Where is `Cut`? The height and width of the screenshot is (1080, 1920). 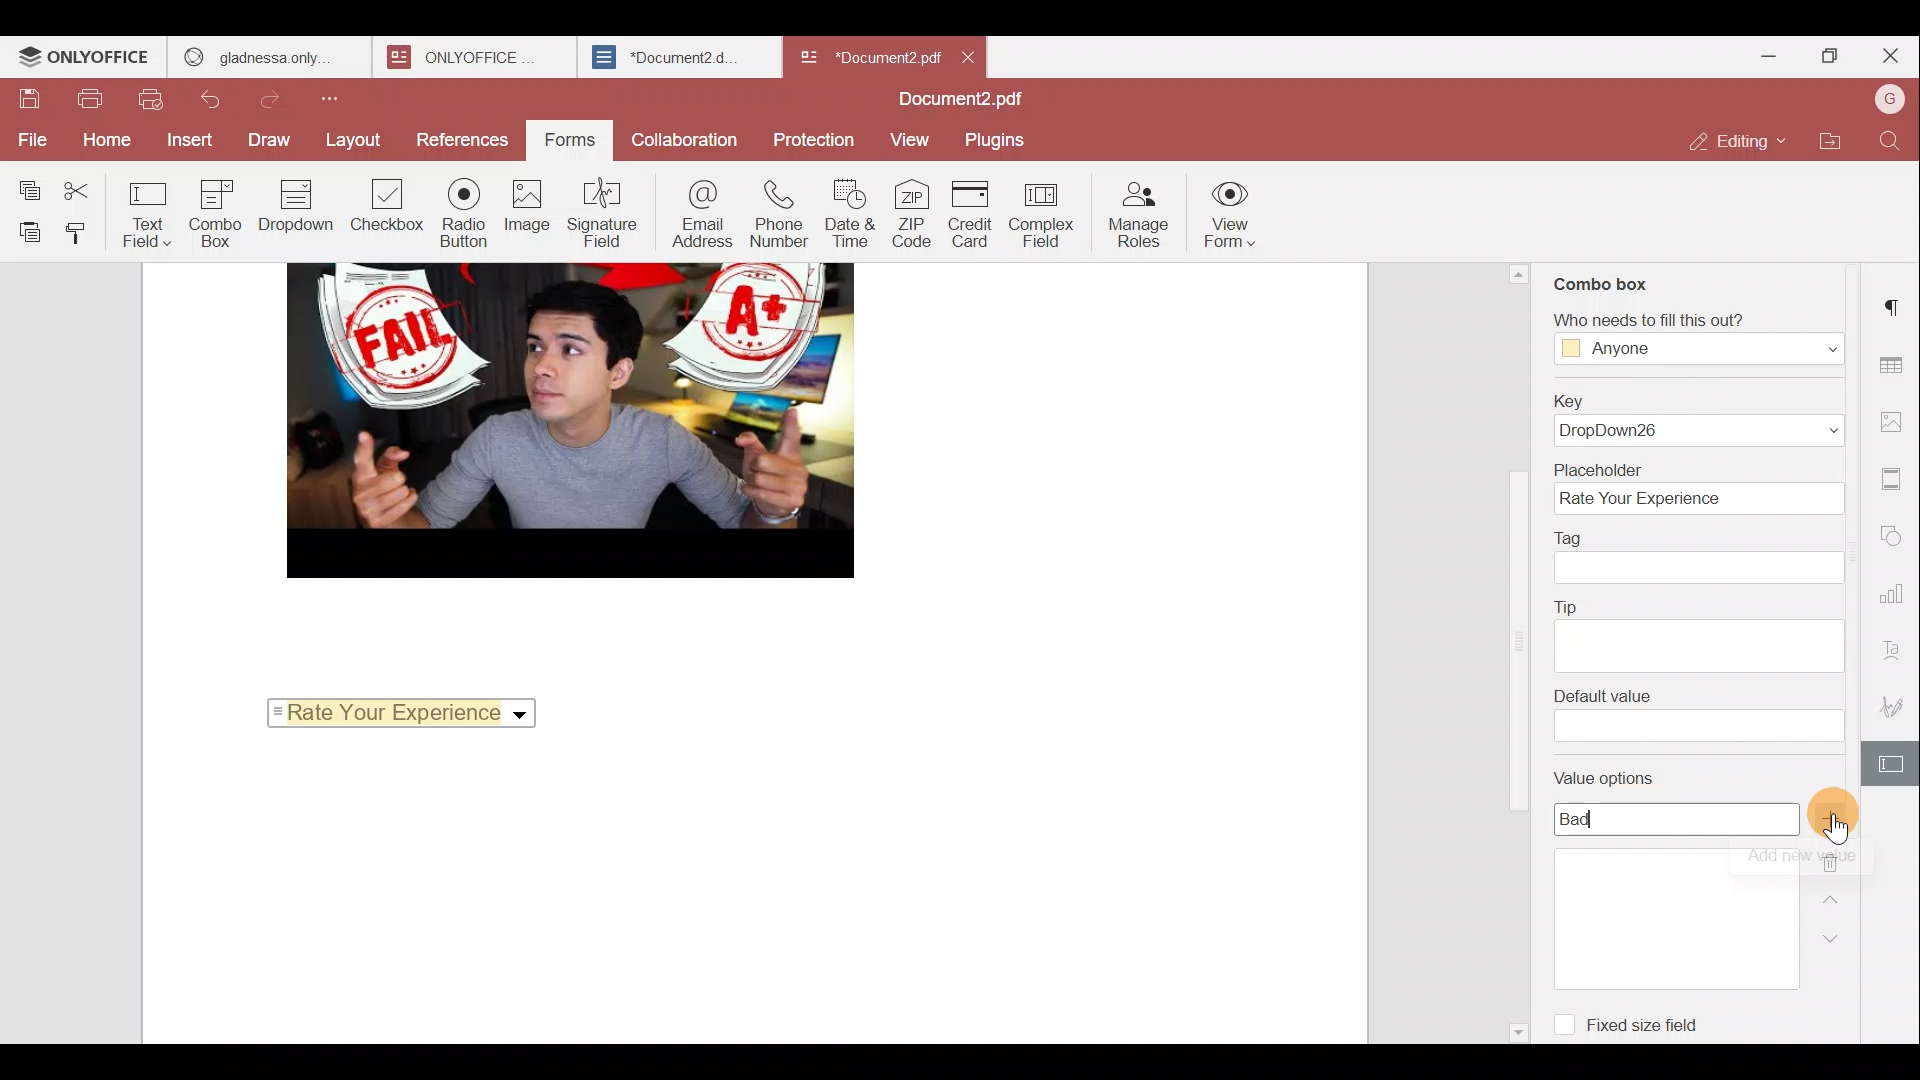
Cut is located at coordinates (92, 187).